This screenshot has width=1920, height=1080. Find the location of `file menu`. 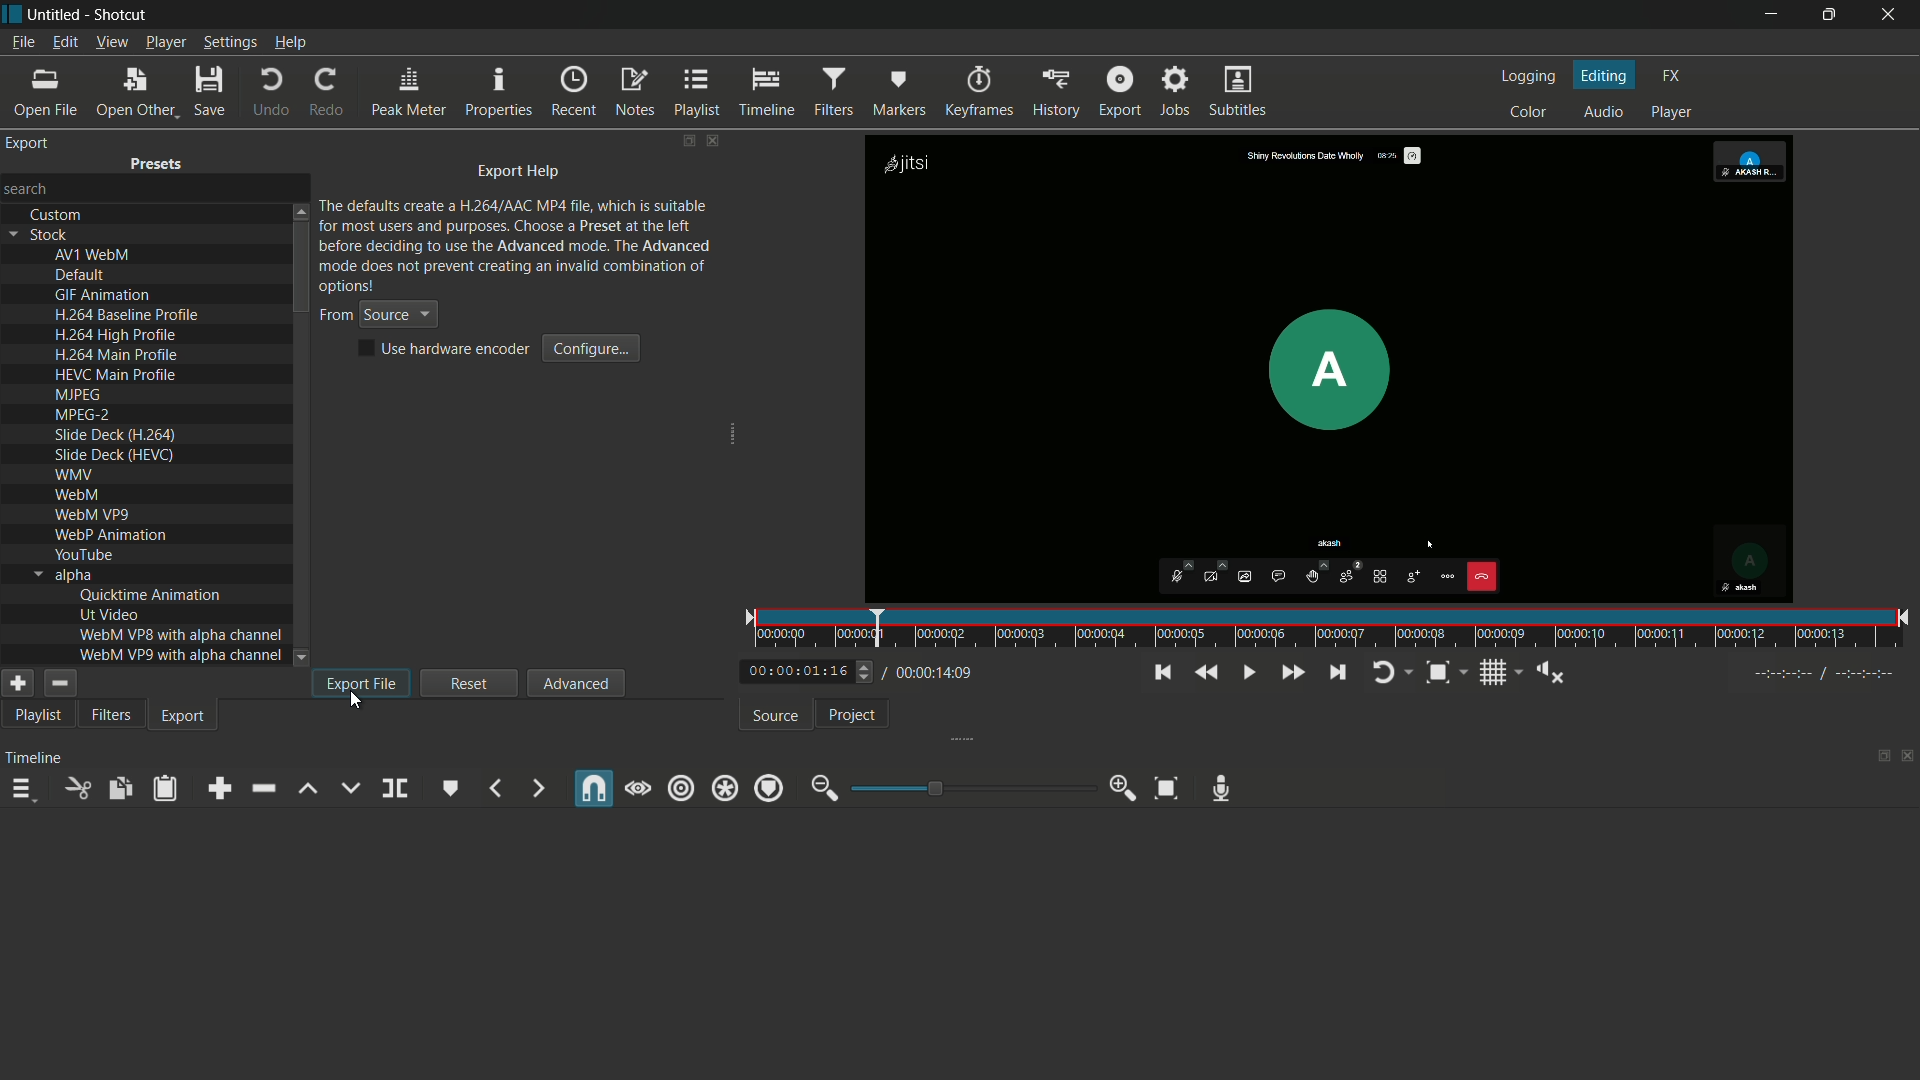

file menu is located at coordinates (22, 42).